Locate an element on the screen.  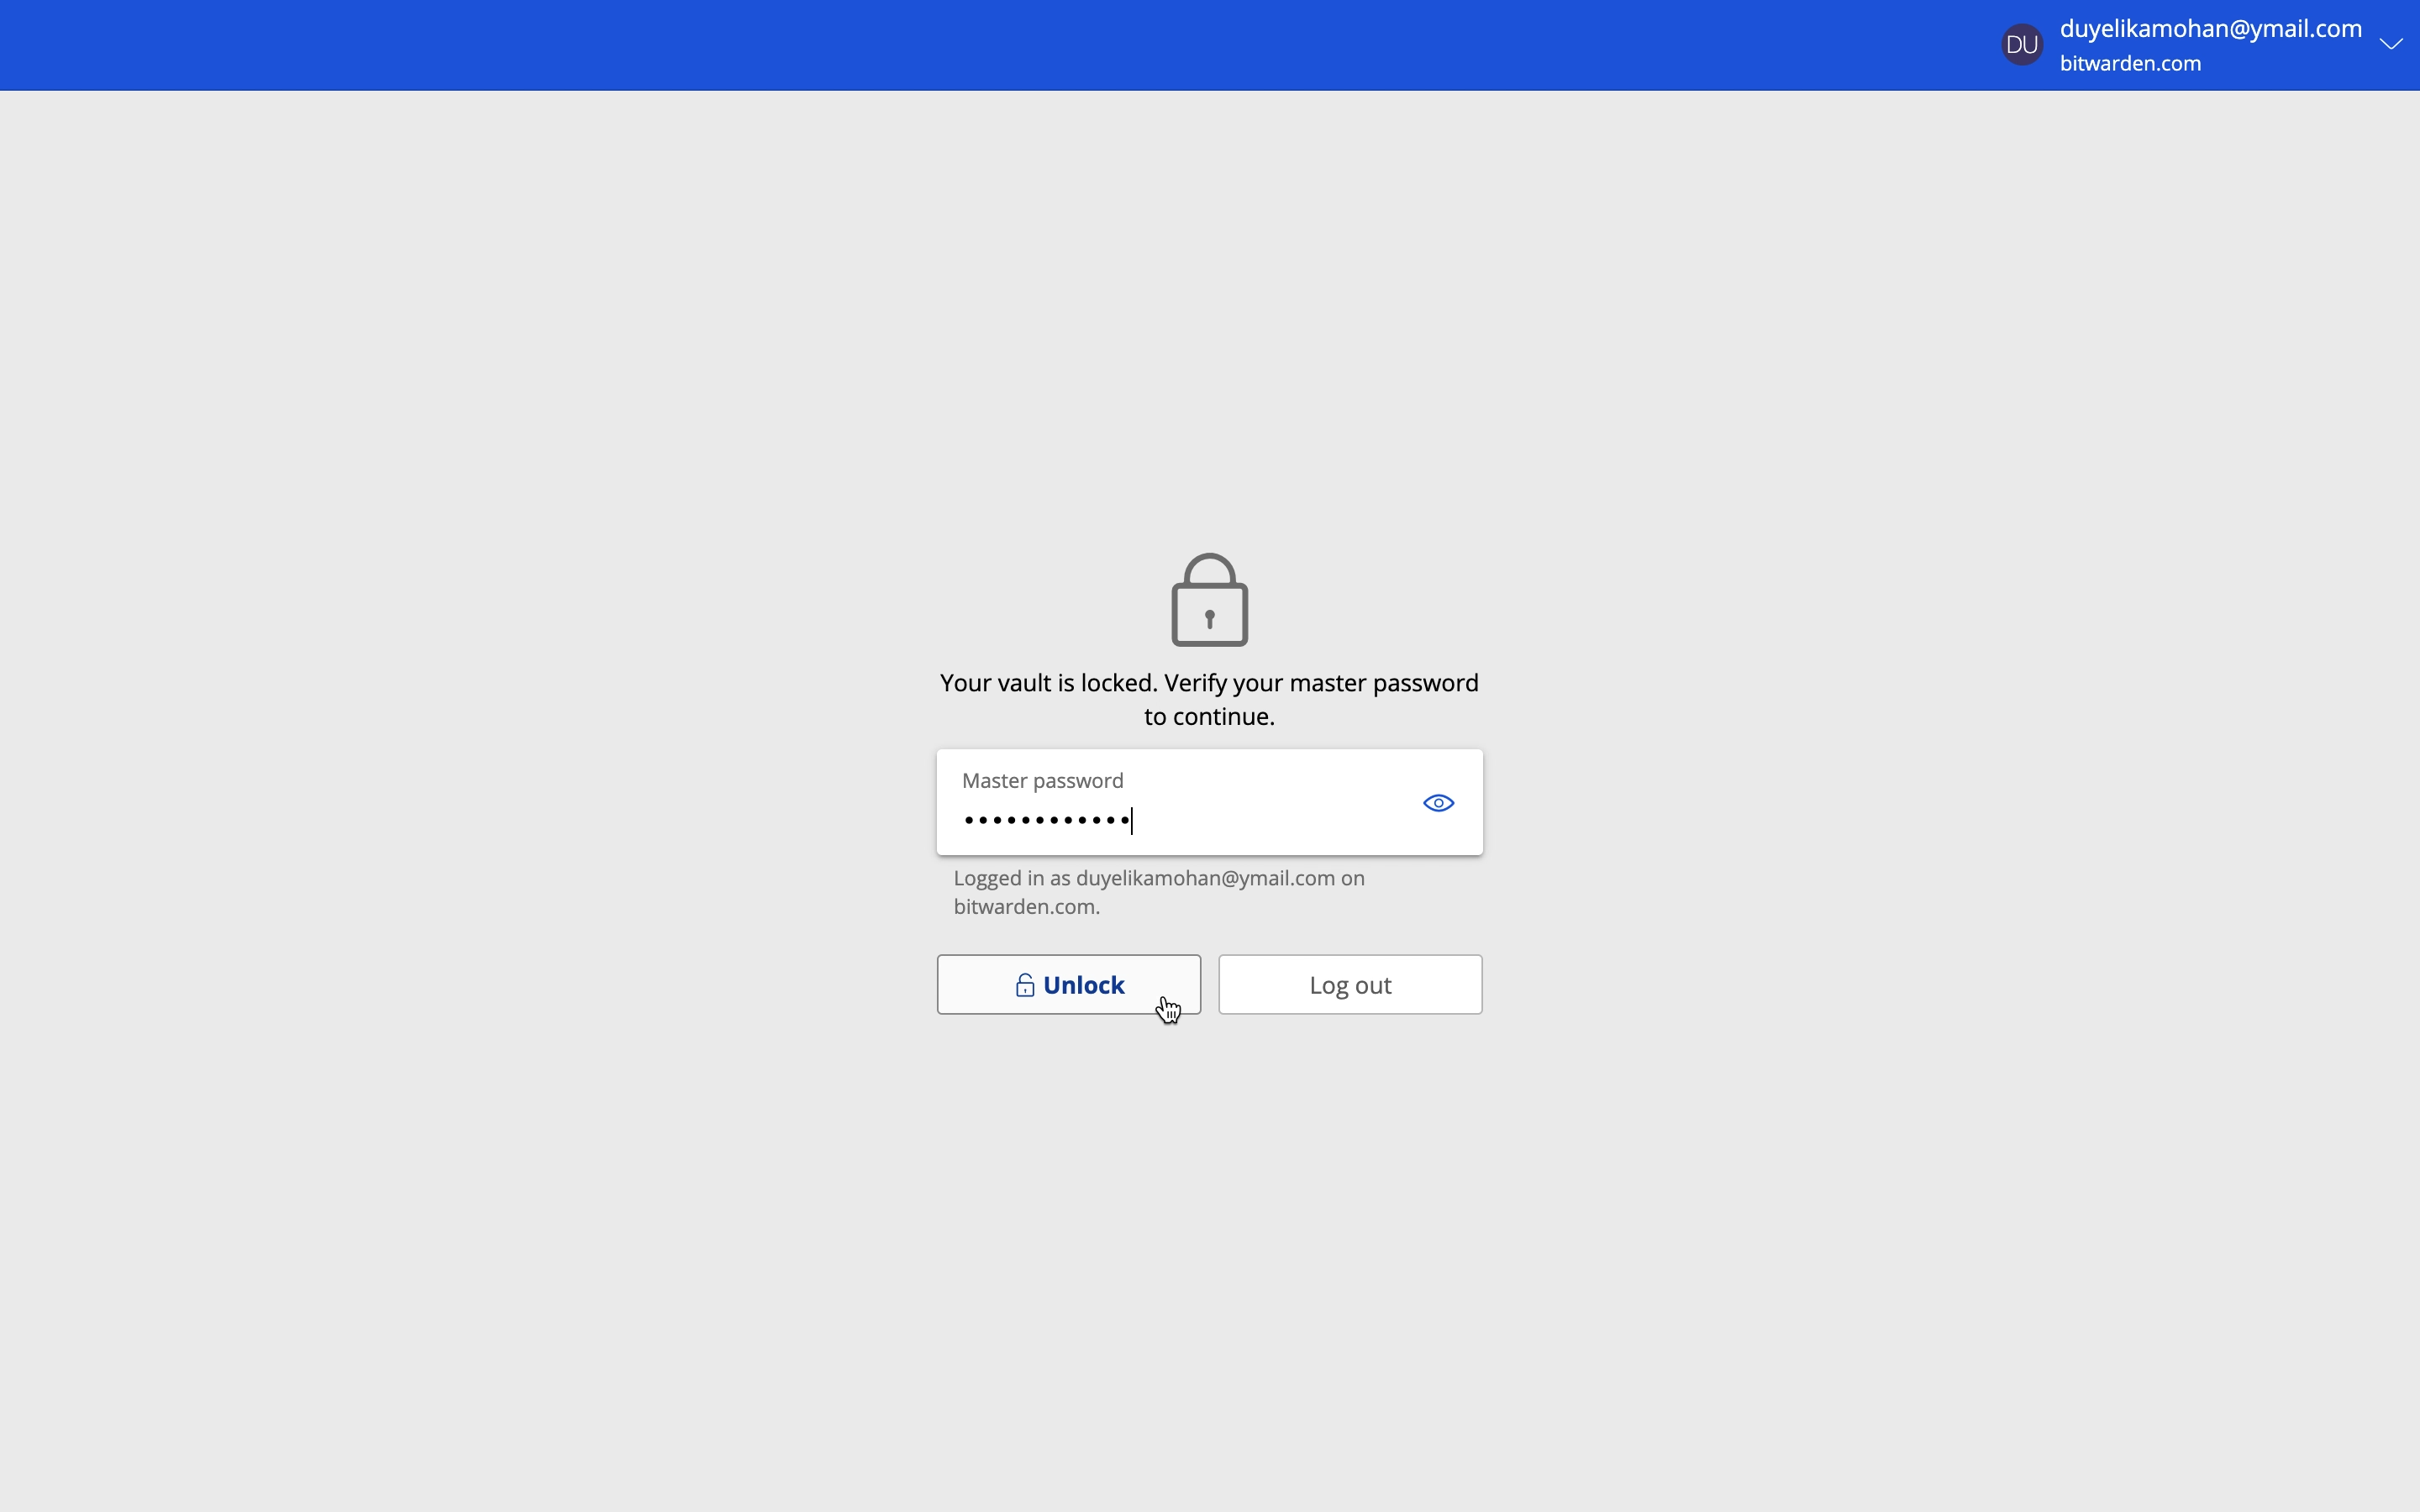
master password is located at coordinates (1047, 778).